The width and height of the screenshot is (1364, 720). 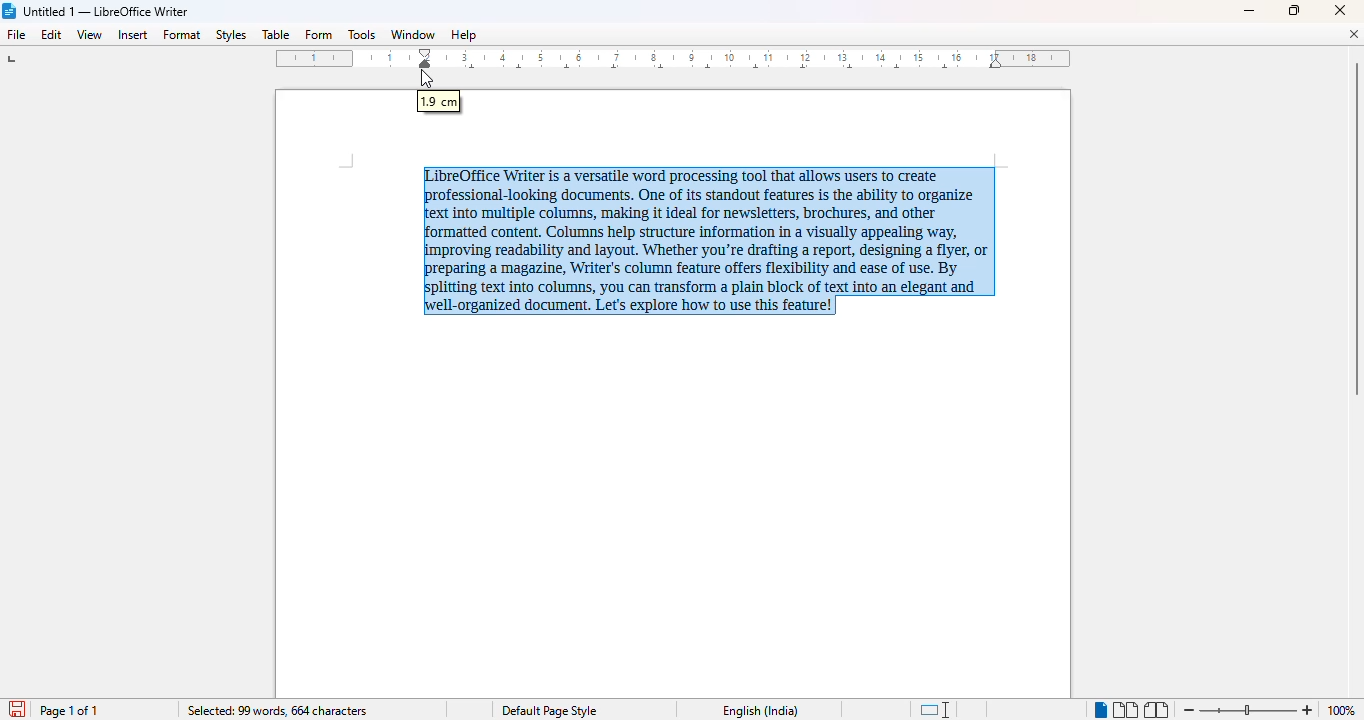 I want to click on single-page view, so click(x=1100, y=711).